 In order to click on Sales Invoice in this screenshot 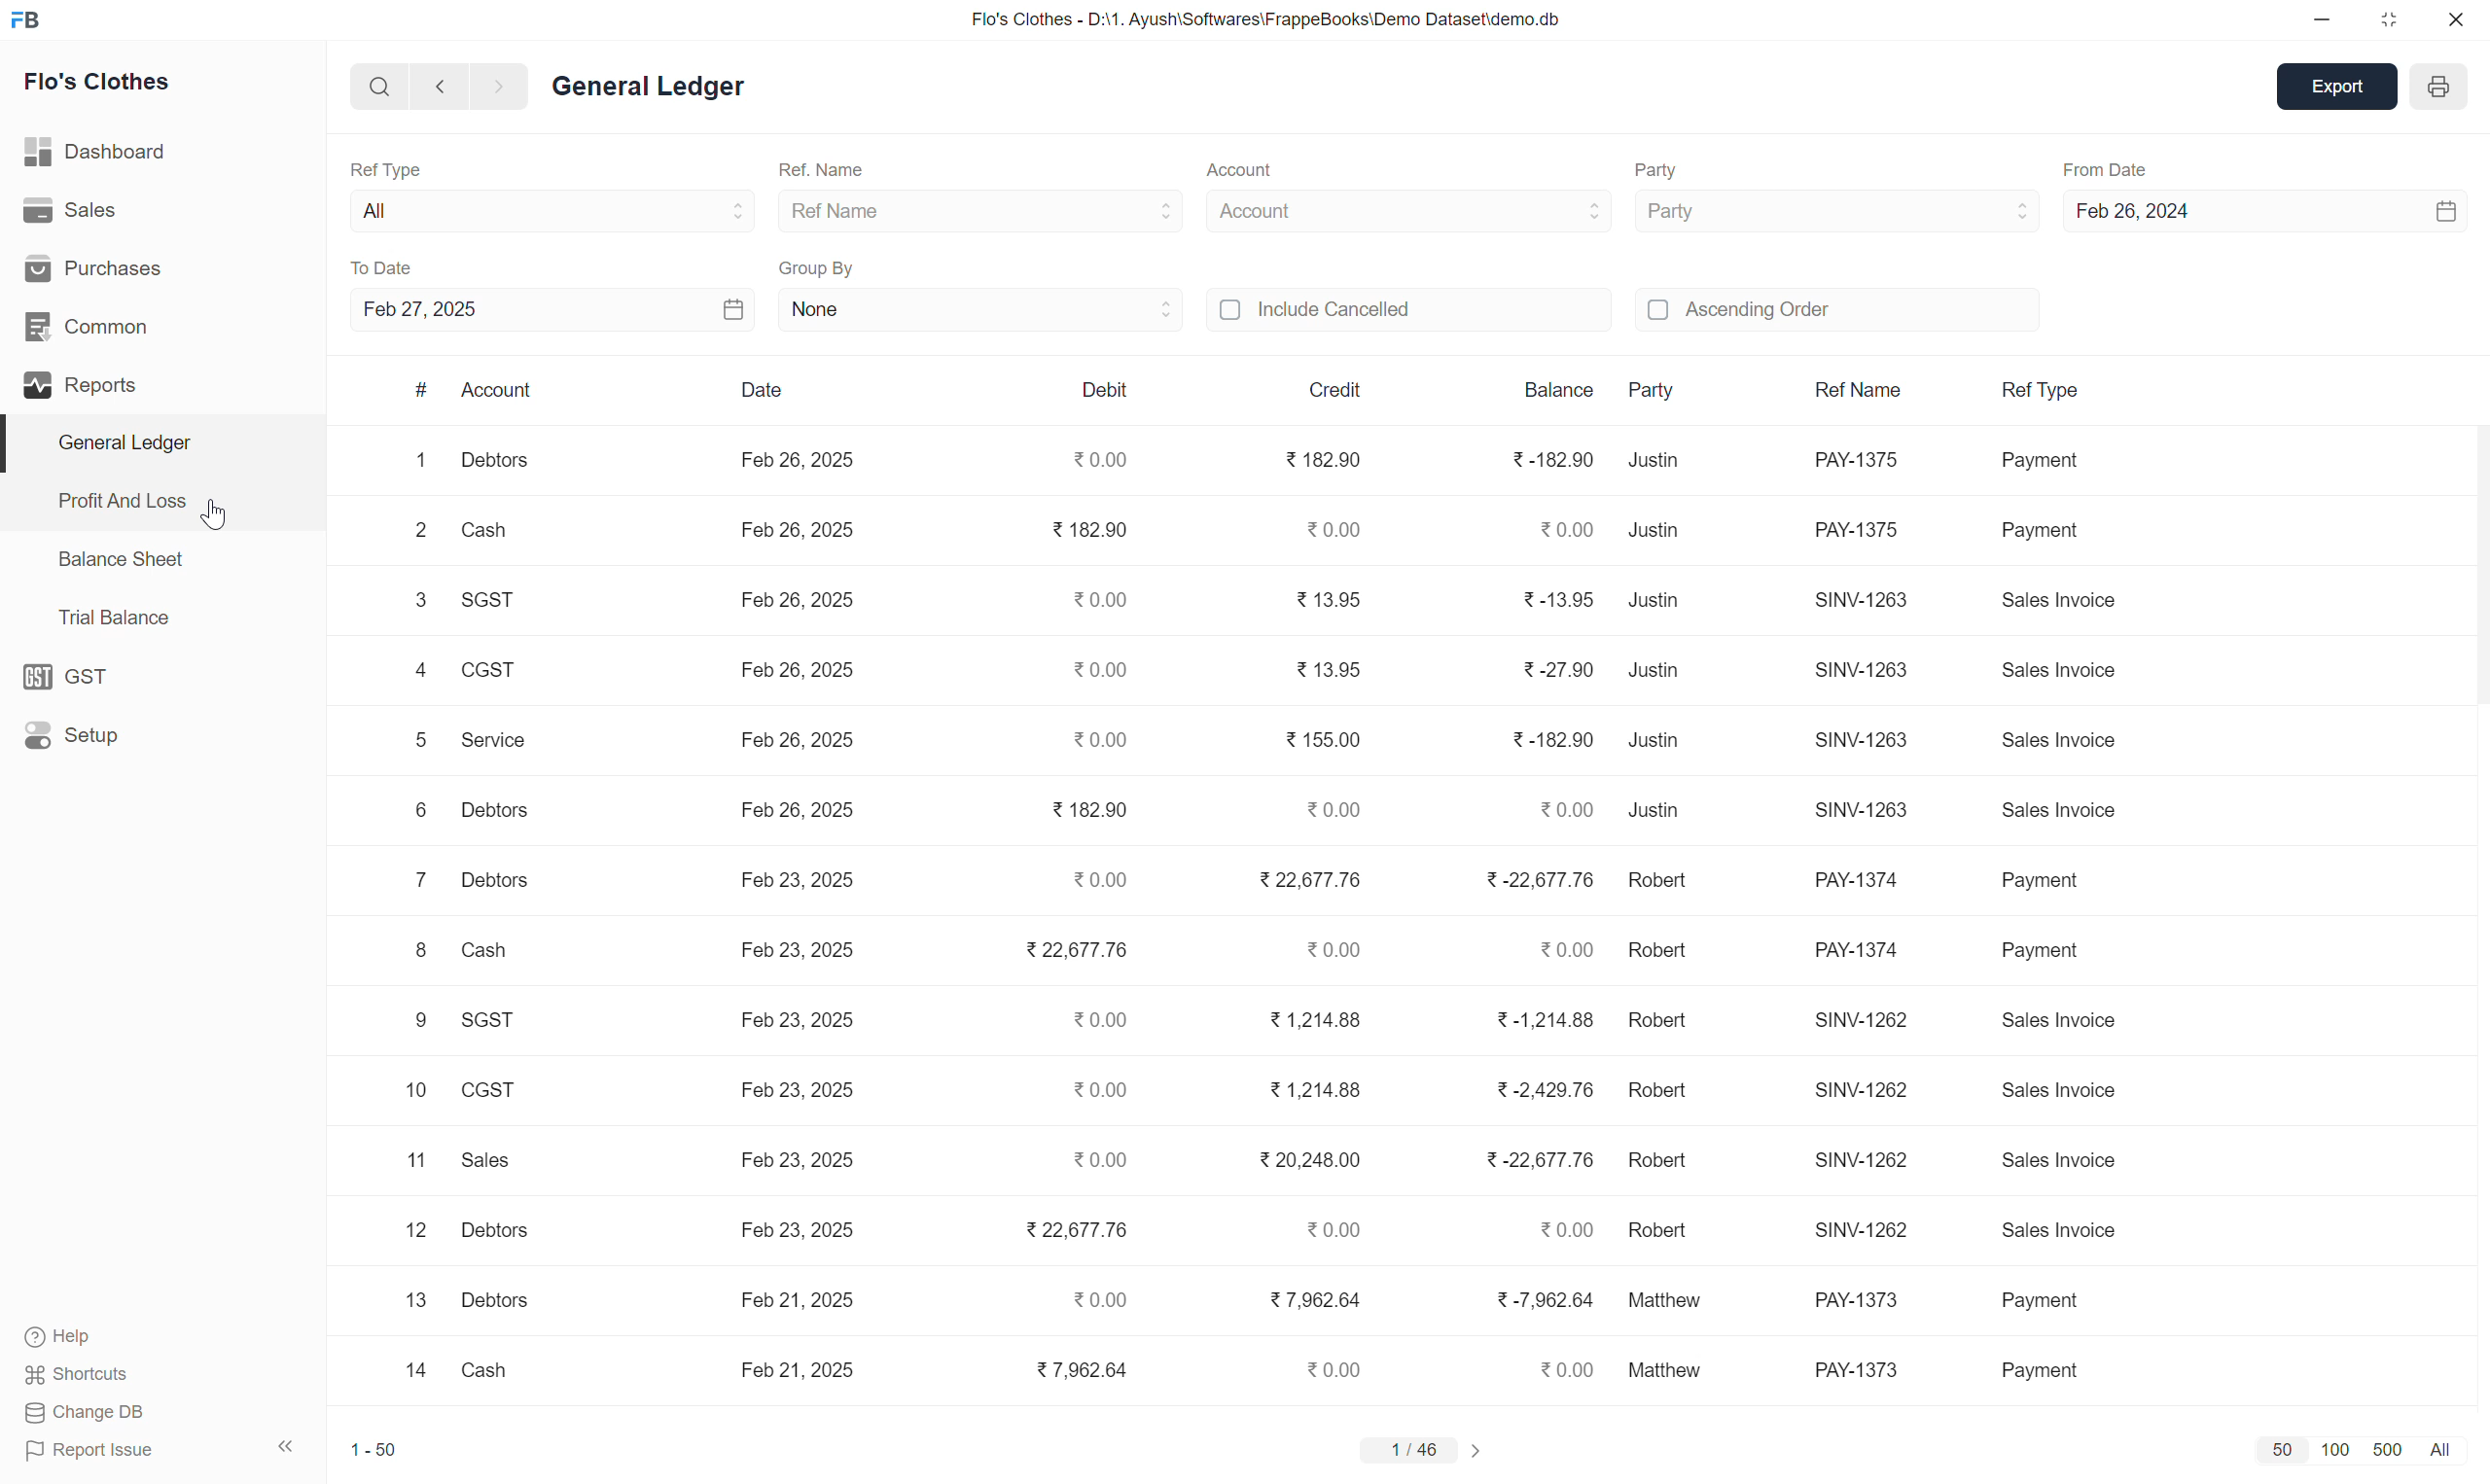, I will do `click(2064, 1232)`.